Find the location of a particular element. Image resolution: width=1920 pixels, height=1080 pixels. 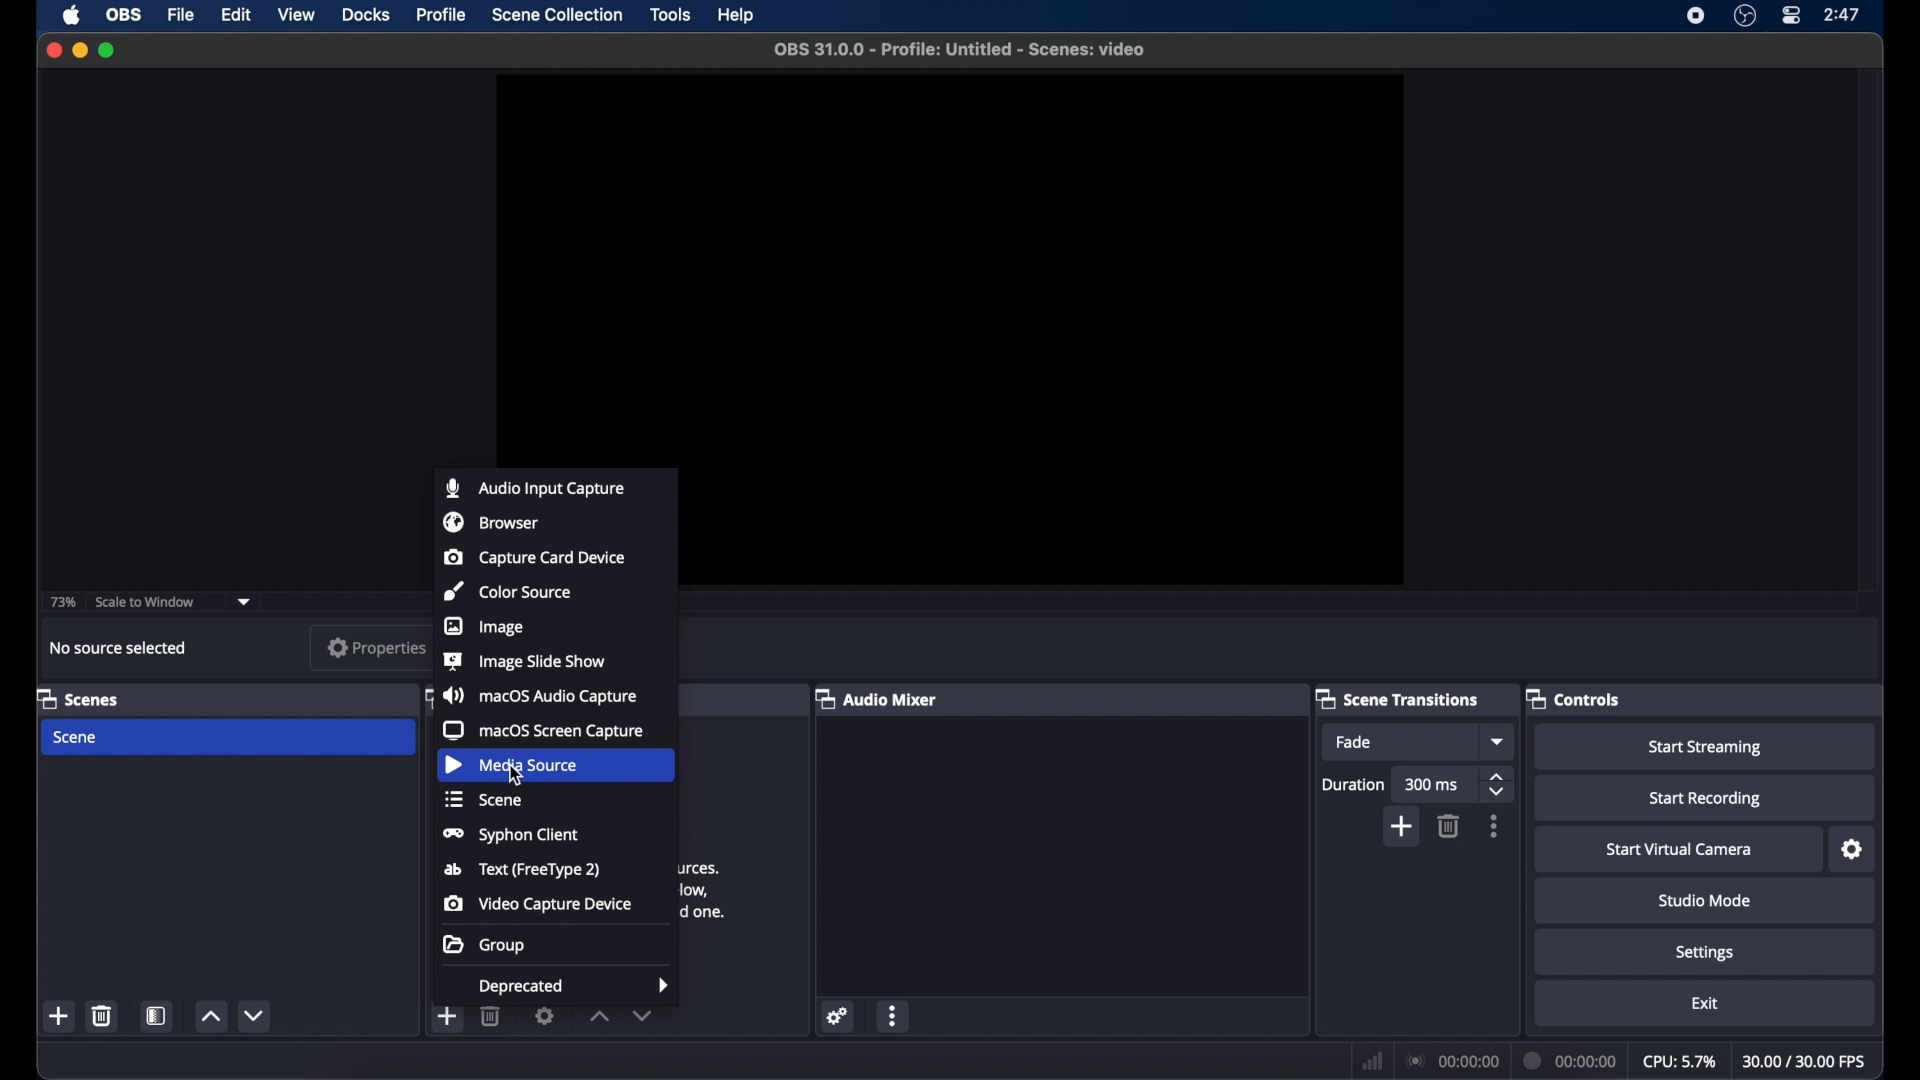

dropdown is located at coordinates (245, 602).